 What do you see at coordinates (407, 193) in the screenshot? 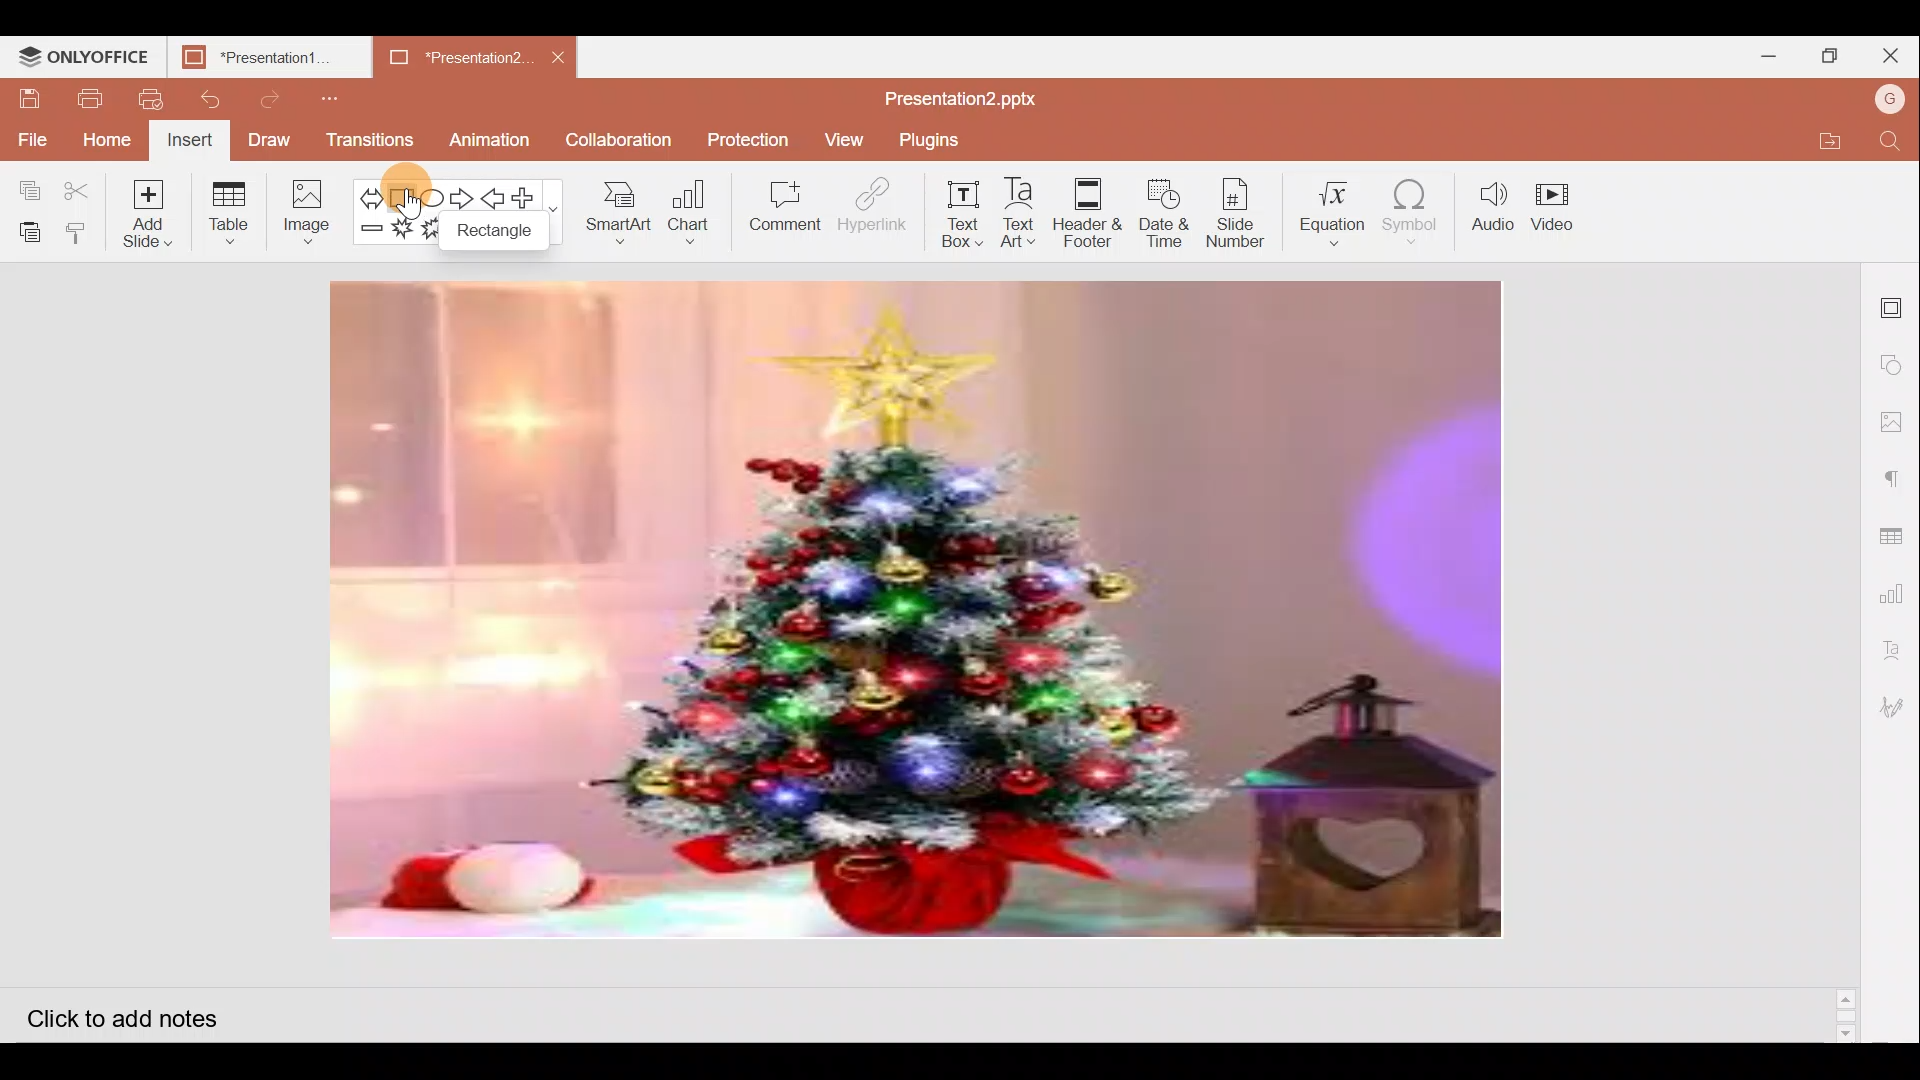
I see `Rectangle` at bounding box center [407, 193].